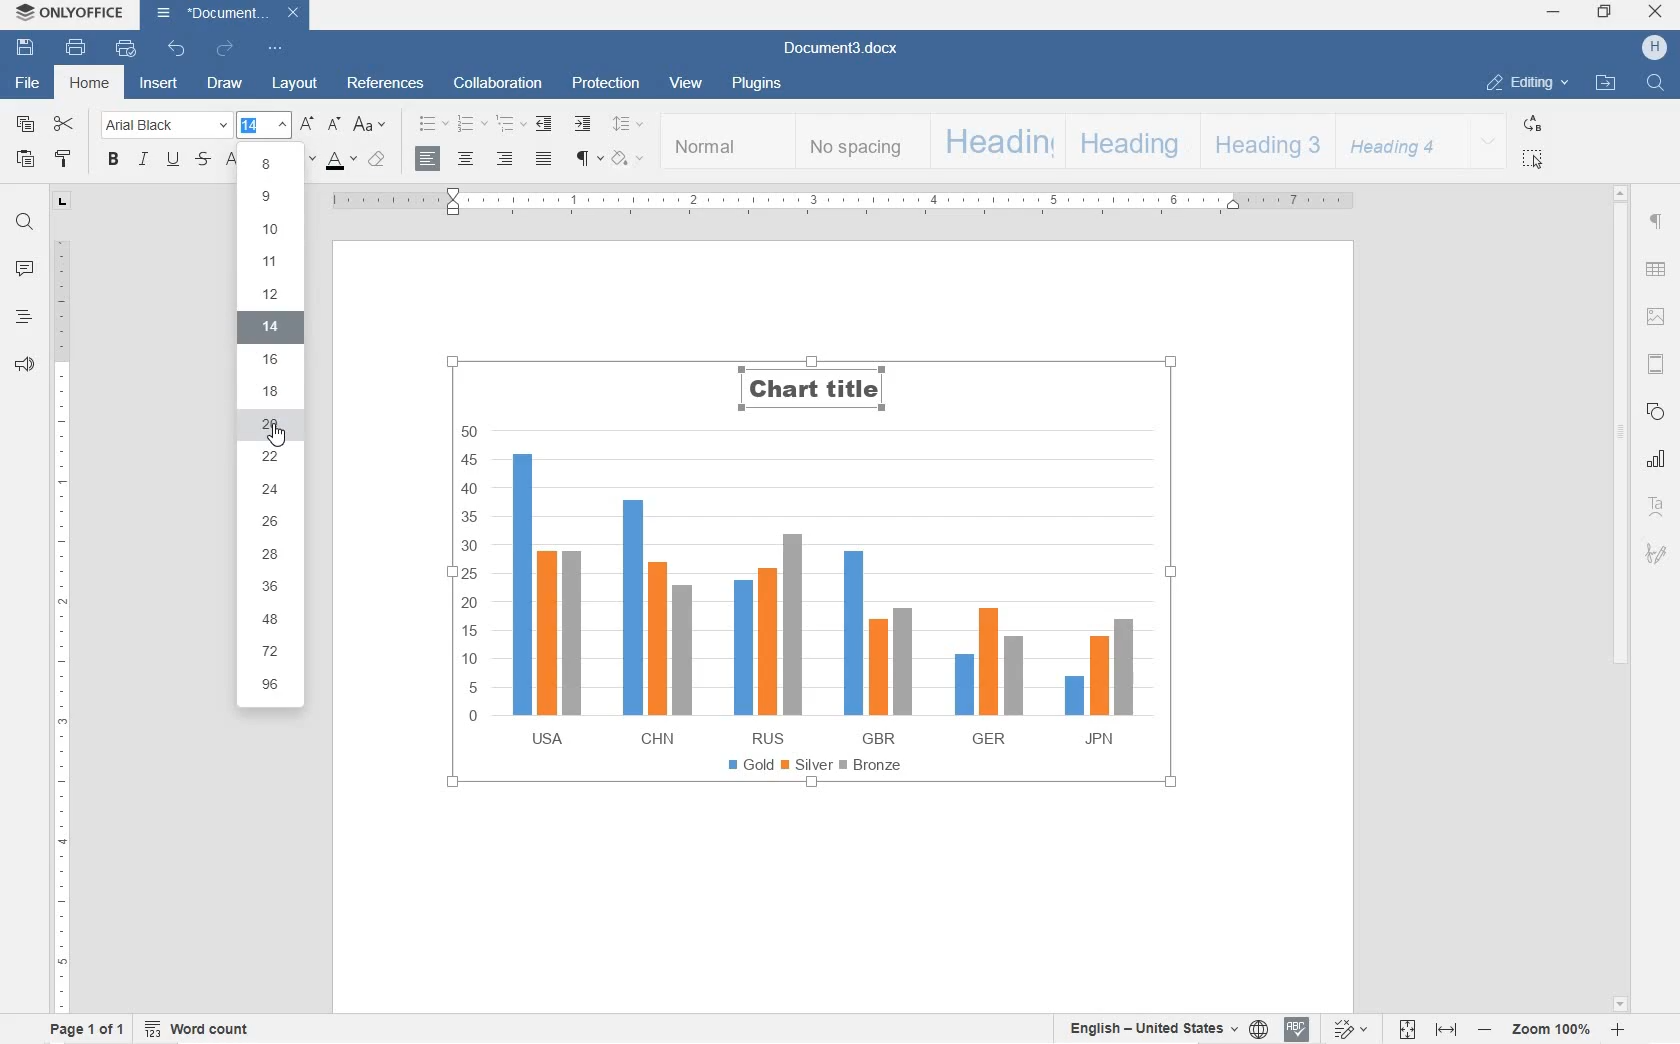 This screenshot has width=1680, height=1044. Describe the element at coordinates (269, 295) in the screenshot. I see `12` at that location.